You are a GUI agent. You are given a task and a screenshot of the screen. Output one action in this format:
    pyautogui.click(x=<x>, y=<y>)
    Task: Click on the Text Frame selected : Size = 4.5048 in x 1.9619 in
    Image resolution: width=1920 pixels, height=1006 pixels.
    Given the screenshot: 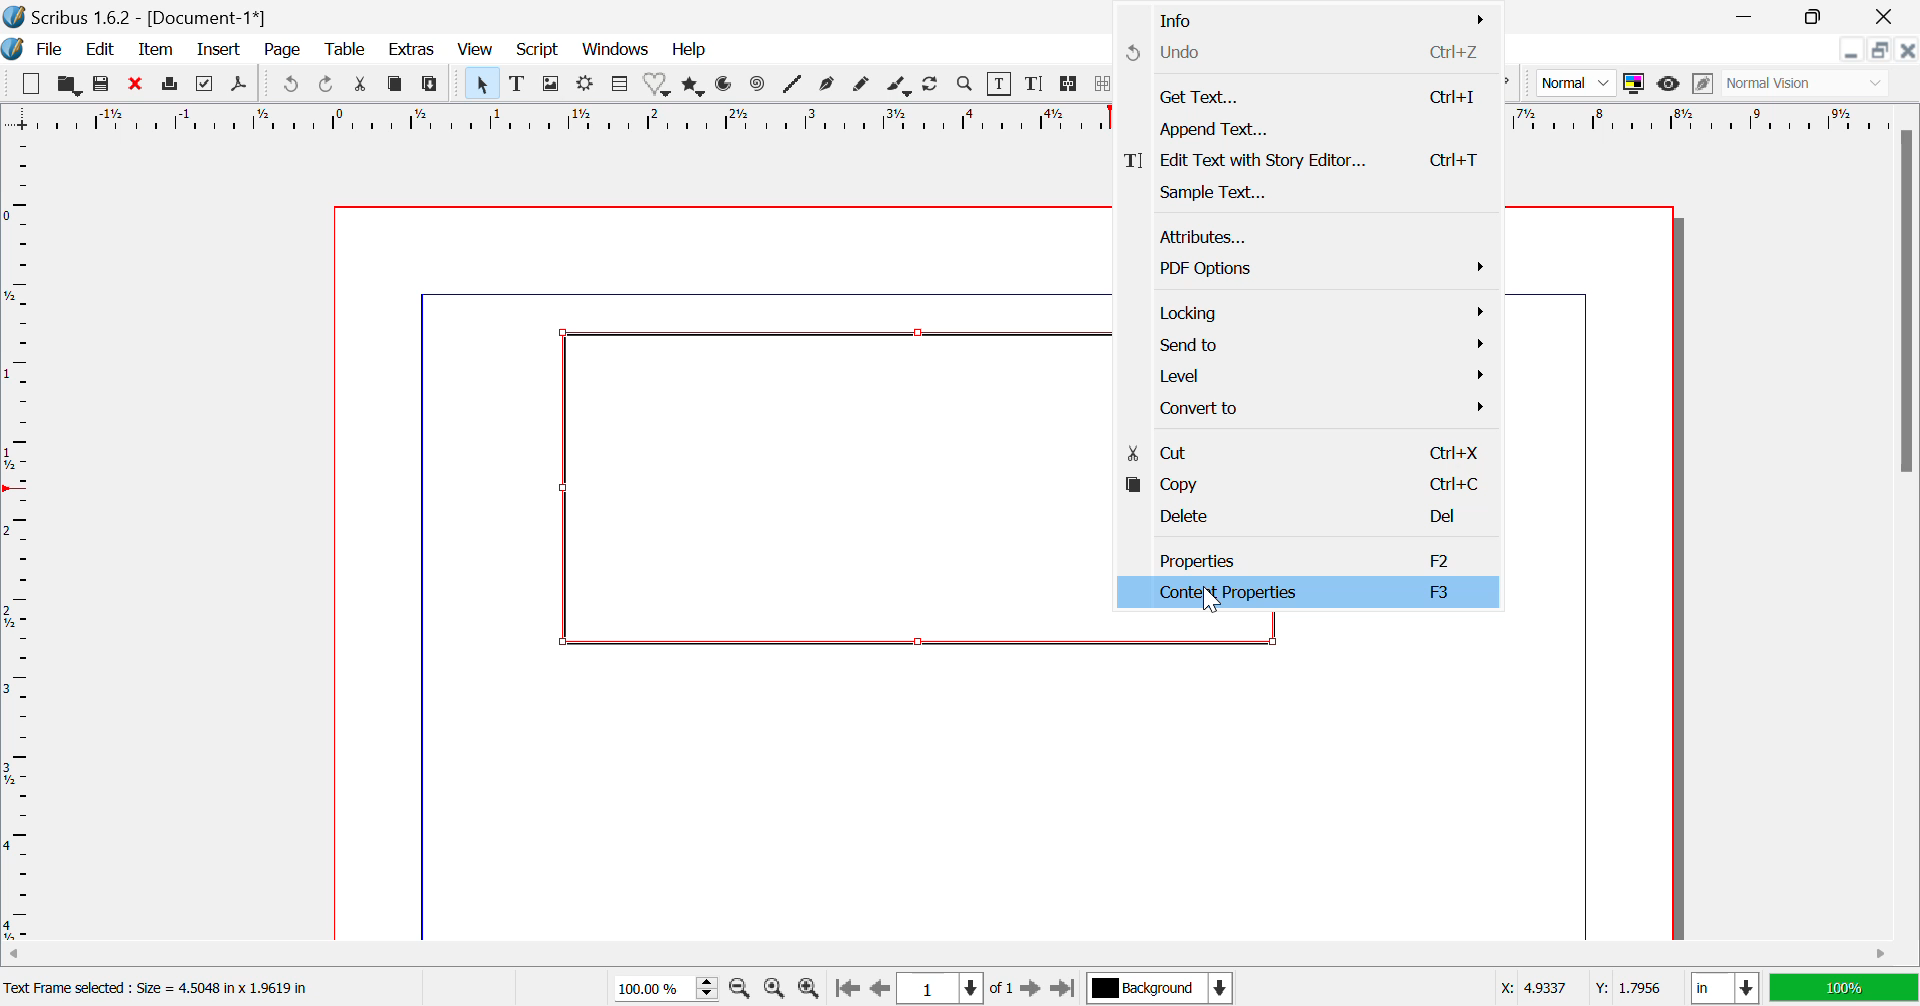 What is the action you would take?
    pyautogui.click(x=165, y=988)
    